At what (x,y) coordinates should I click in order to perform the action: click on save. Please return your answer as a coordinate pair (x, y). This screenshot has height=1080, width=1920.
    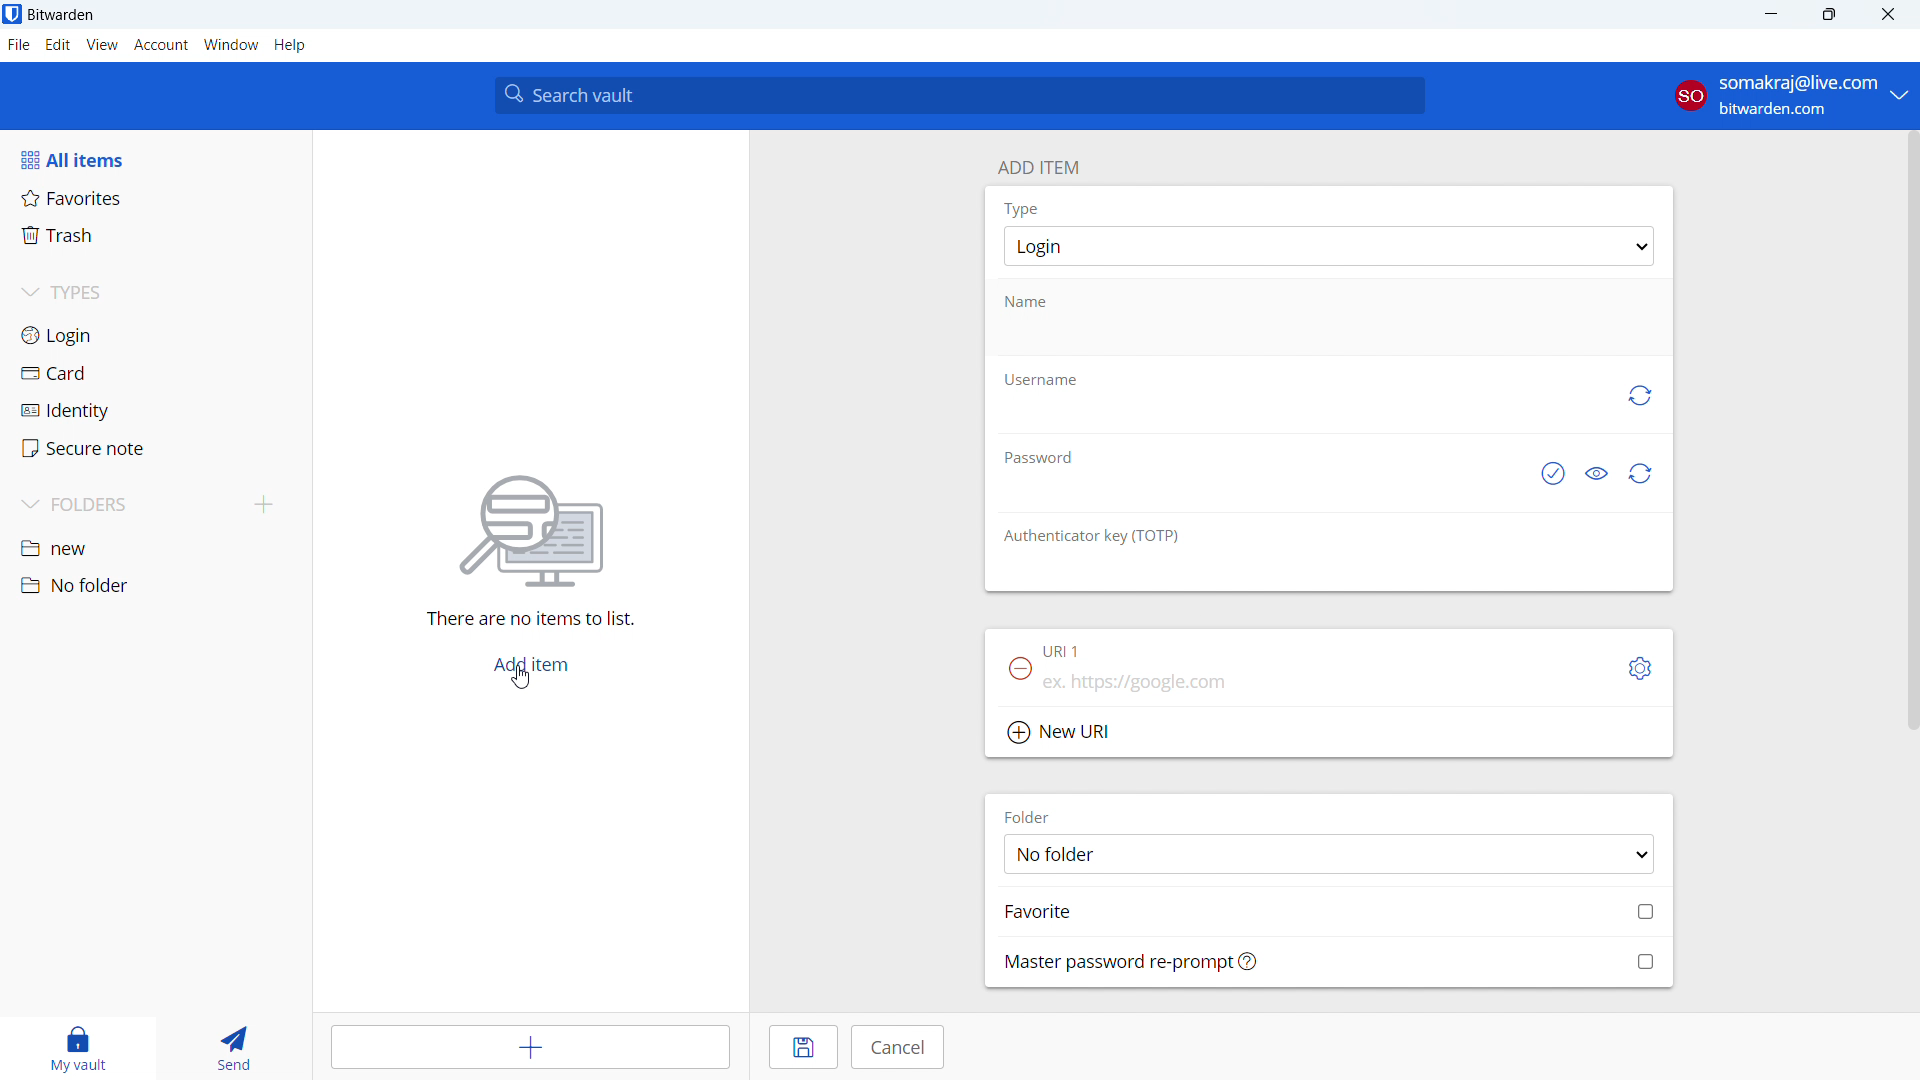
    Looking at the image, I should click on (804, 1047).